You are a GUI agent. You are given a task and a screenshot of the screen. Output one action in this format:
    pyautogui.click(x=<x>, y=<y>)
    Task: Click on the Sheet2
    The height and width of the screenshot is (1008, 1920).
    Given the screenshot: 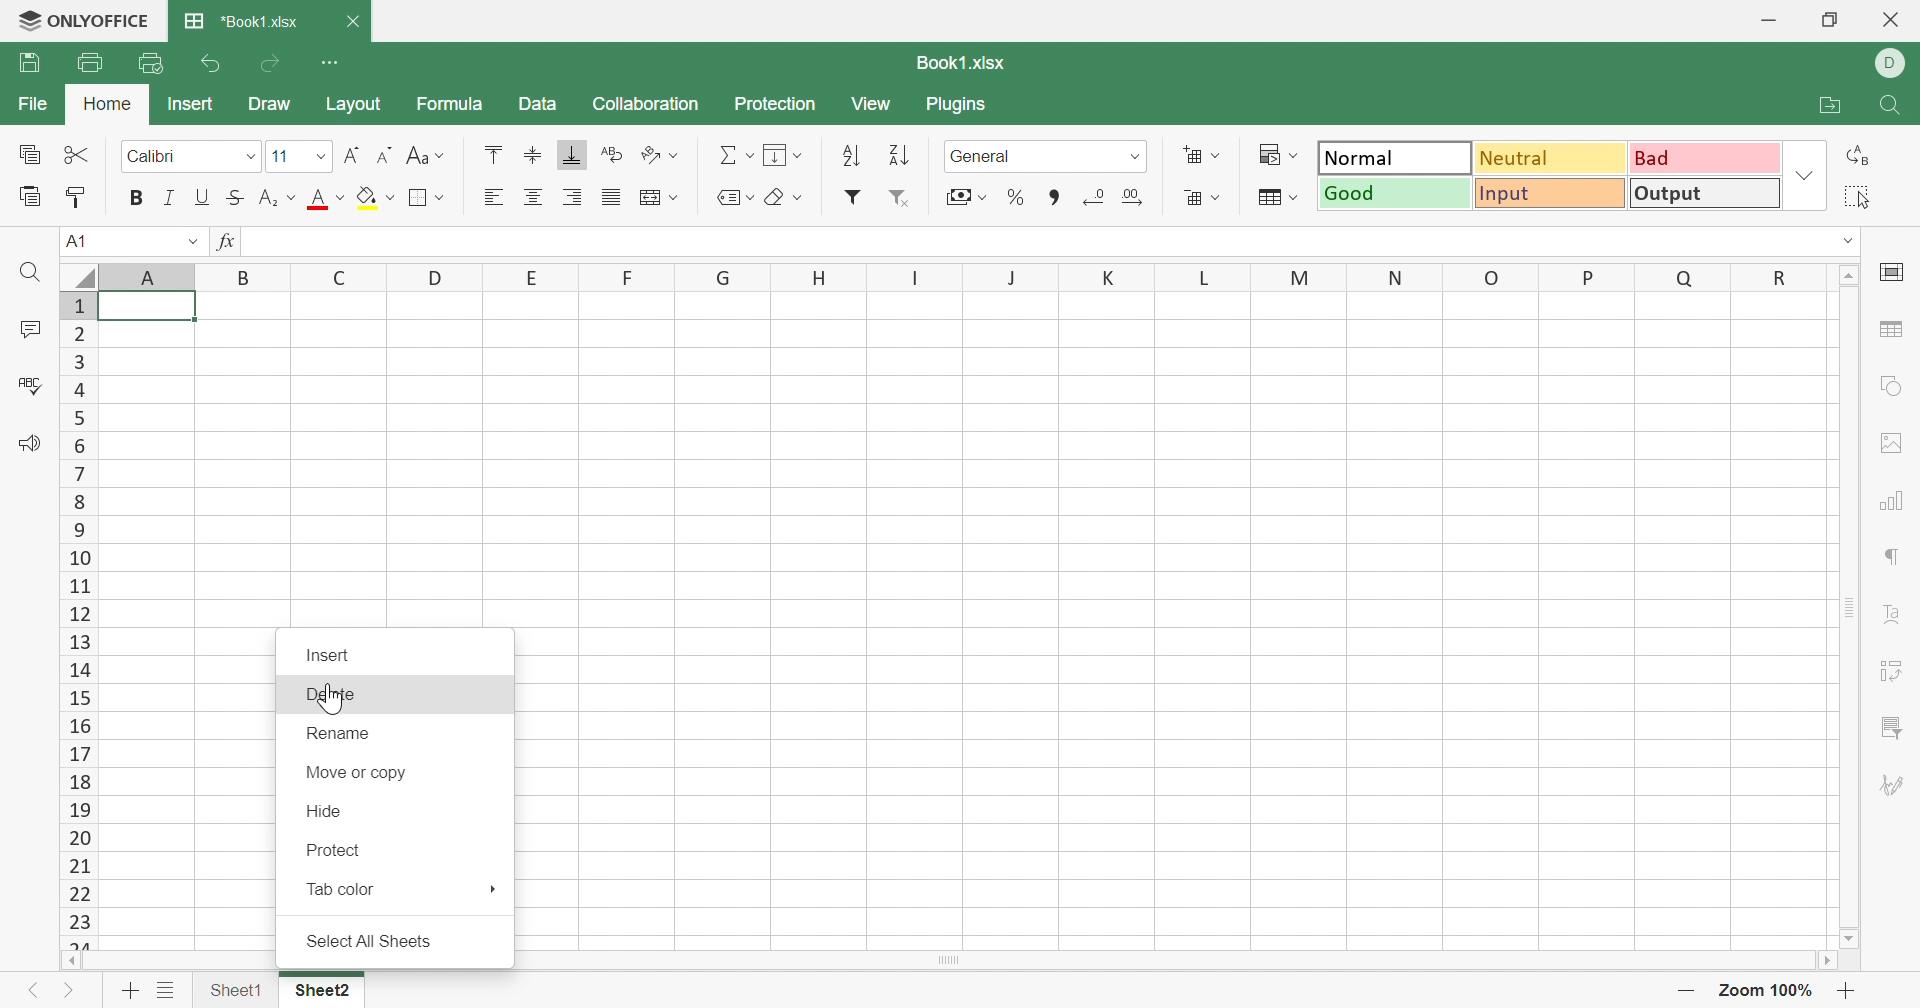 What is the action you would take?
    pyautogui.click(x=323, y=989)
    